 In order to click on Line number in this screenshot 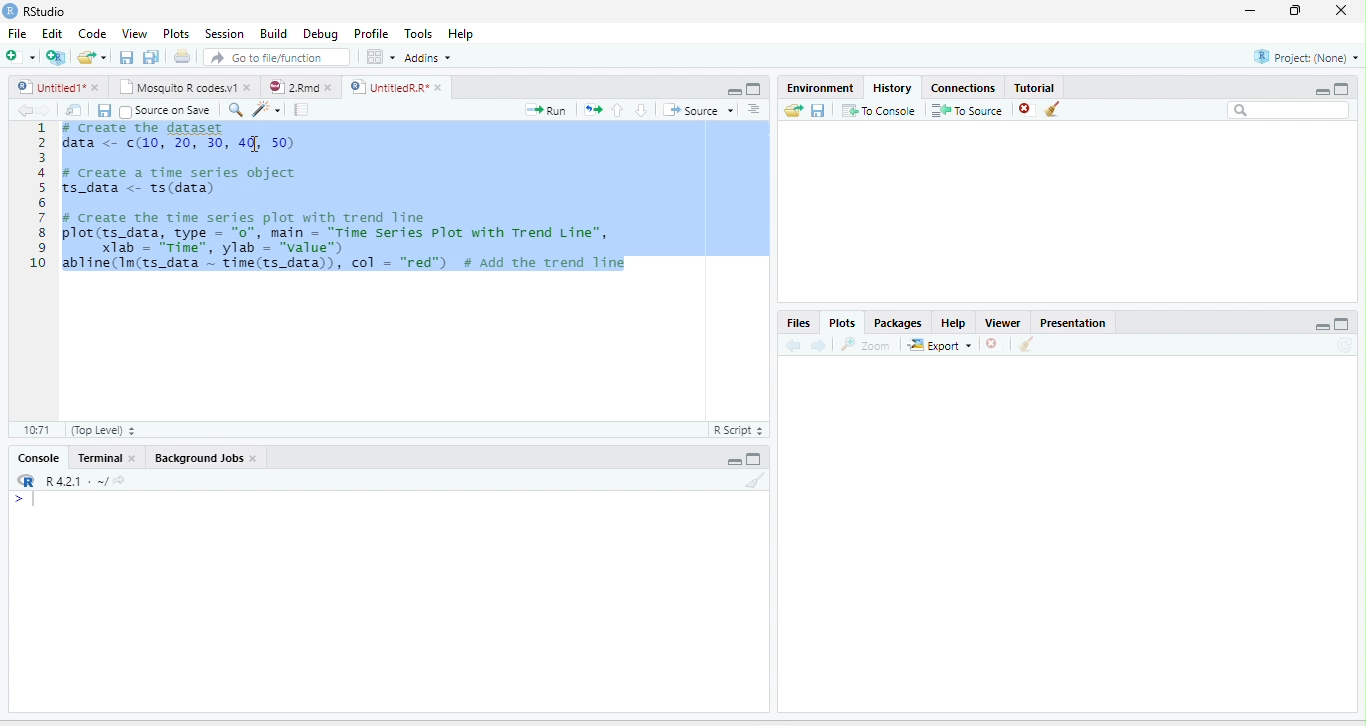, I will do `click(36, 197)`.